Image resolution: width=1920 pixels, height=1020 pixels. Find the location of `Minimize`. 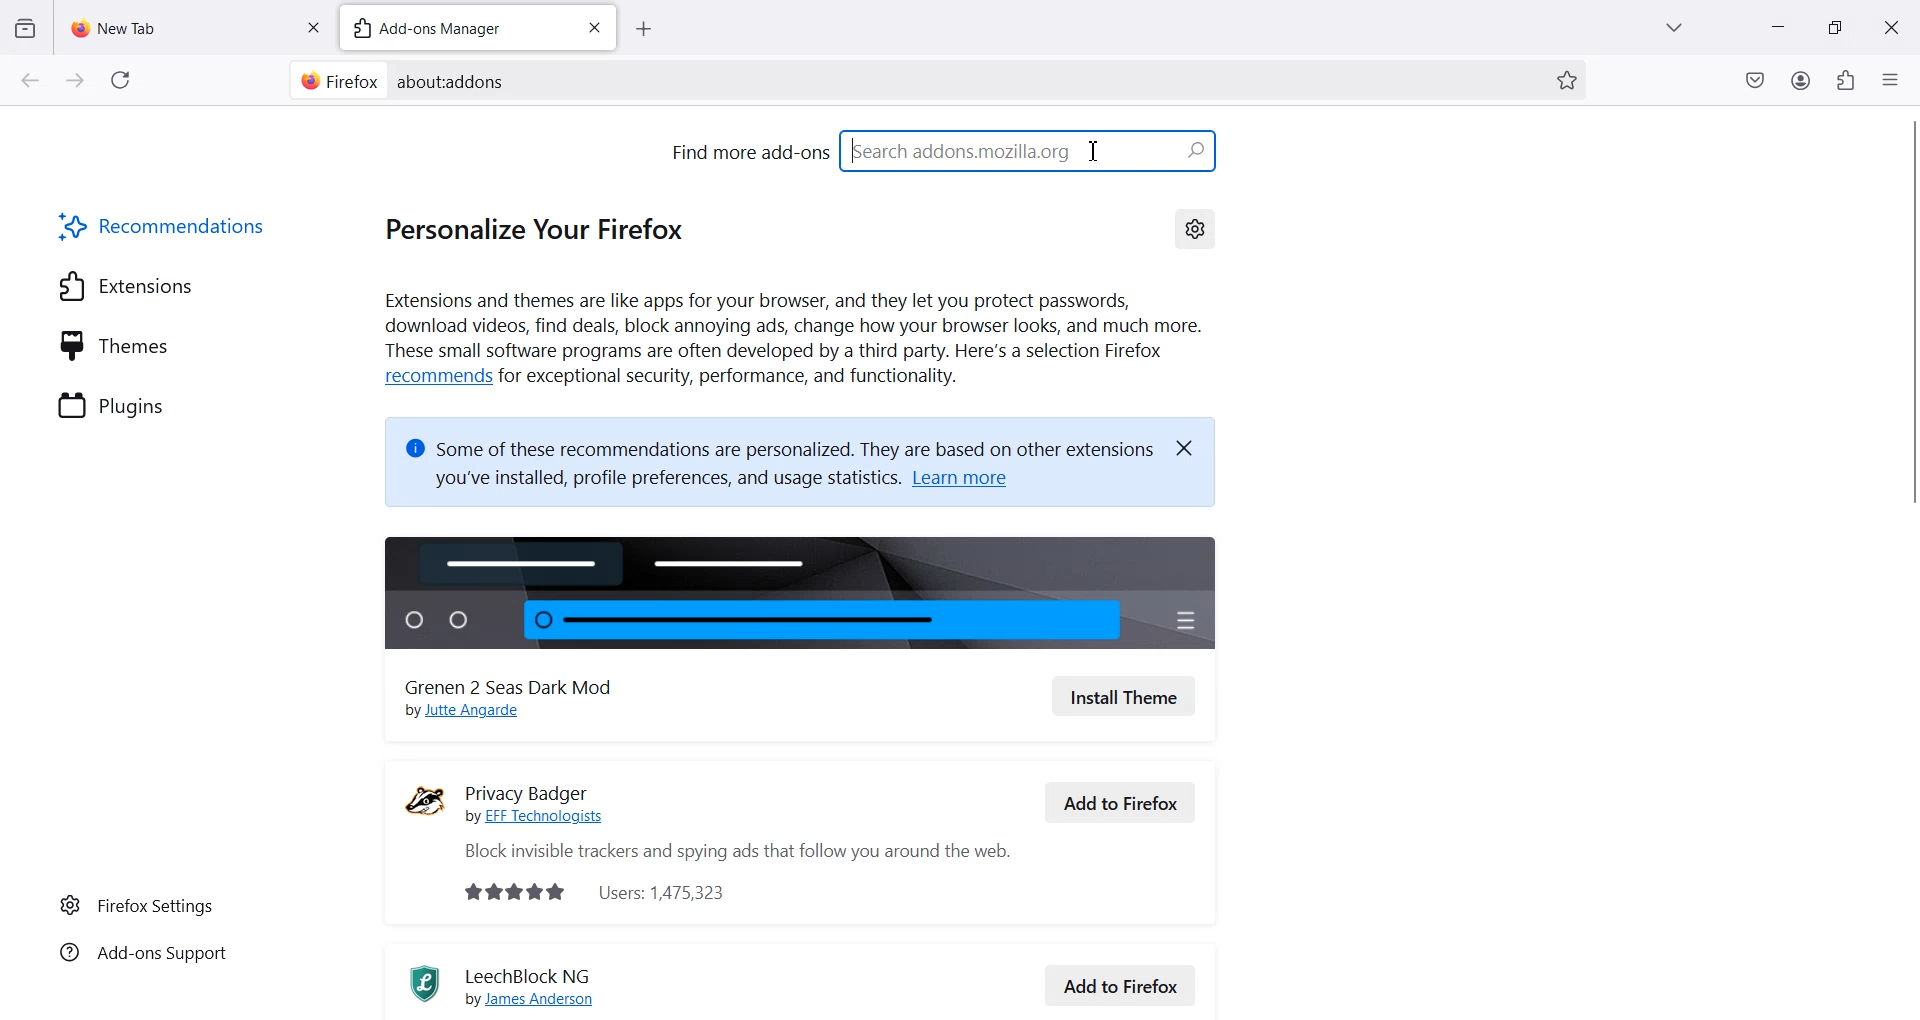

Minimize is located at coordinates (1778, 27).